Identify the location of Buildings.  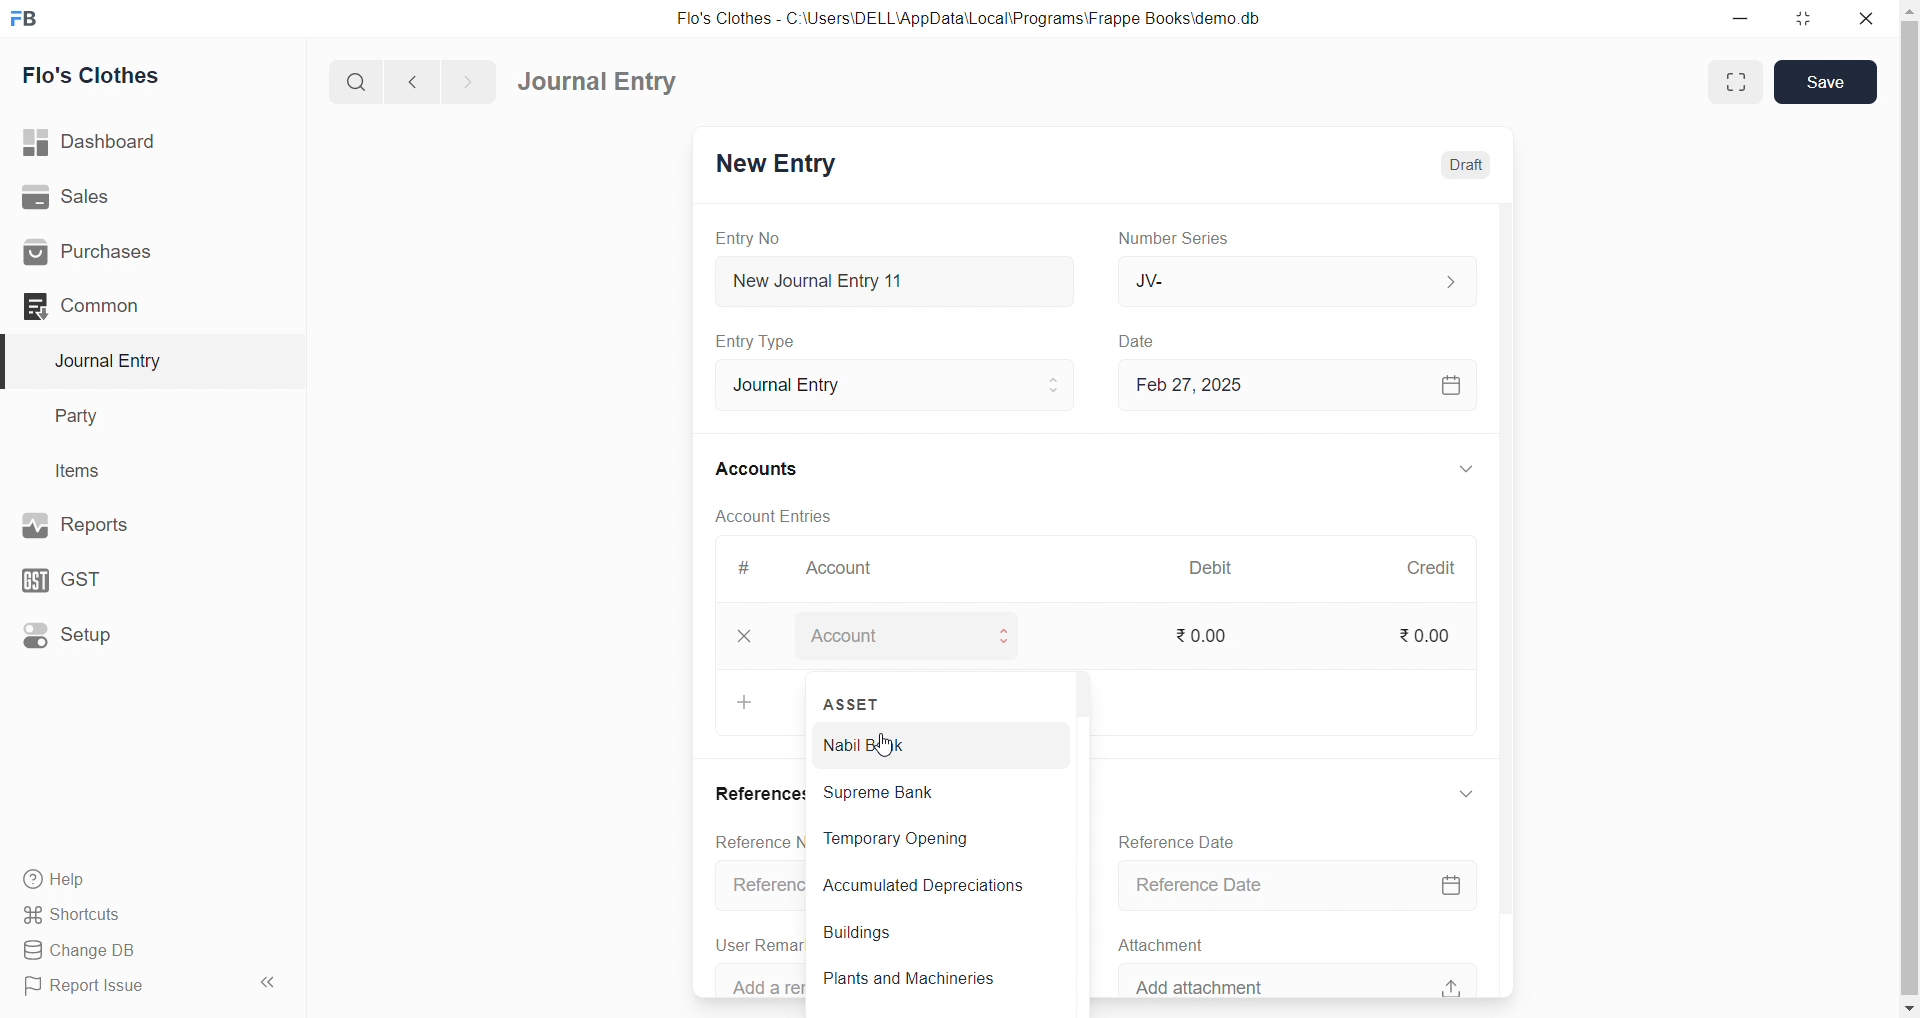
(870, 936).